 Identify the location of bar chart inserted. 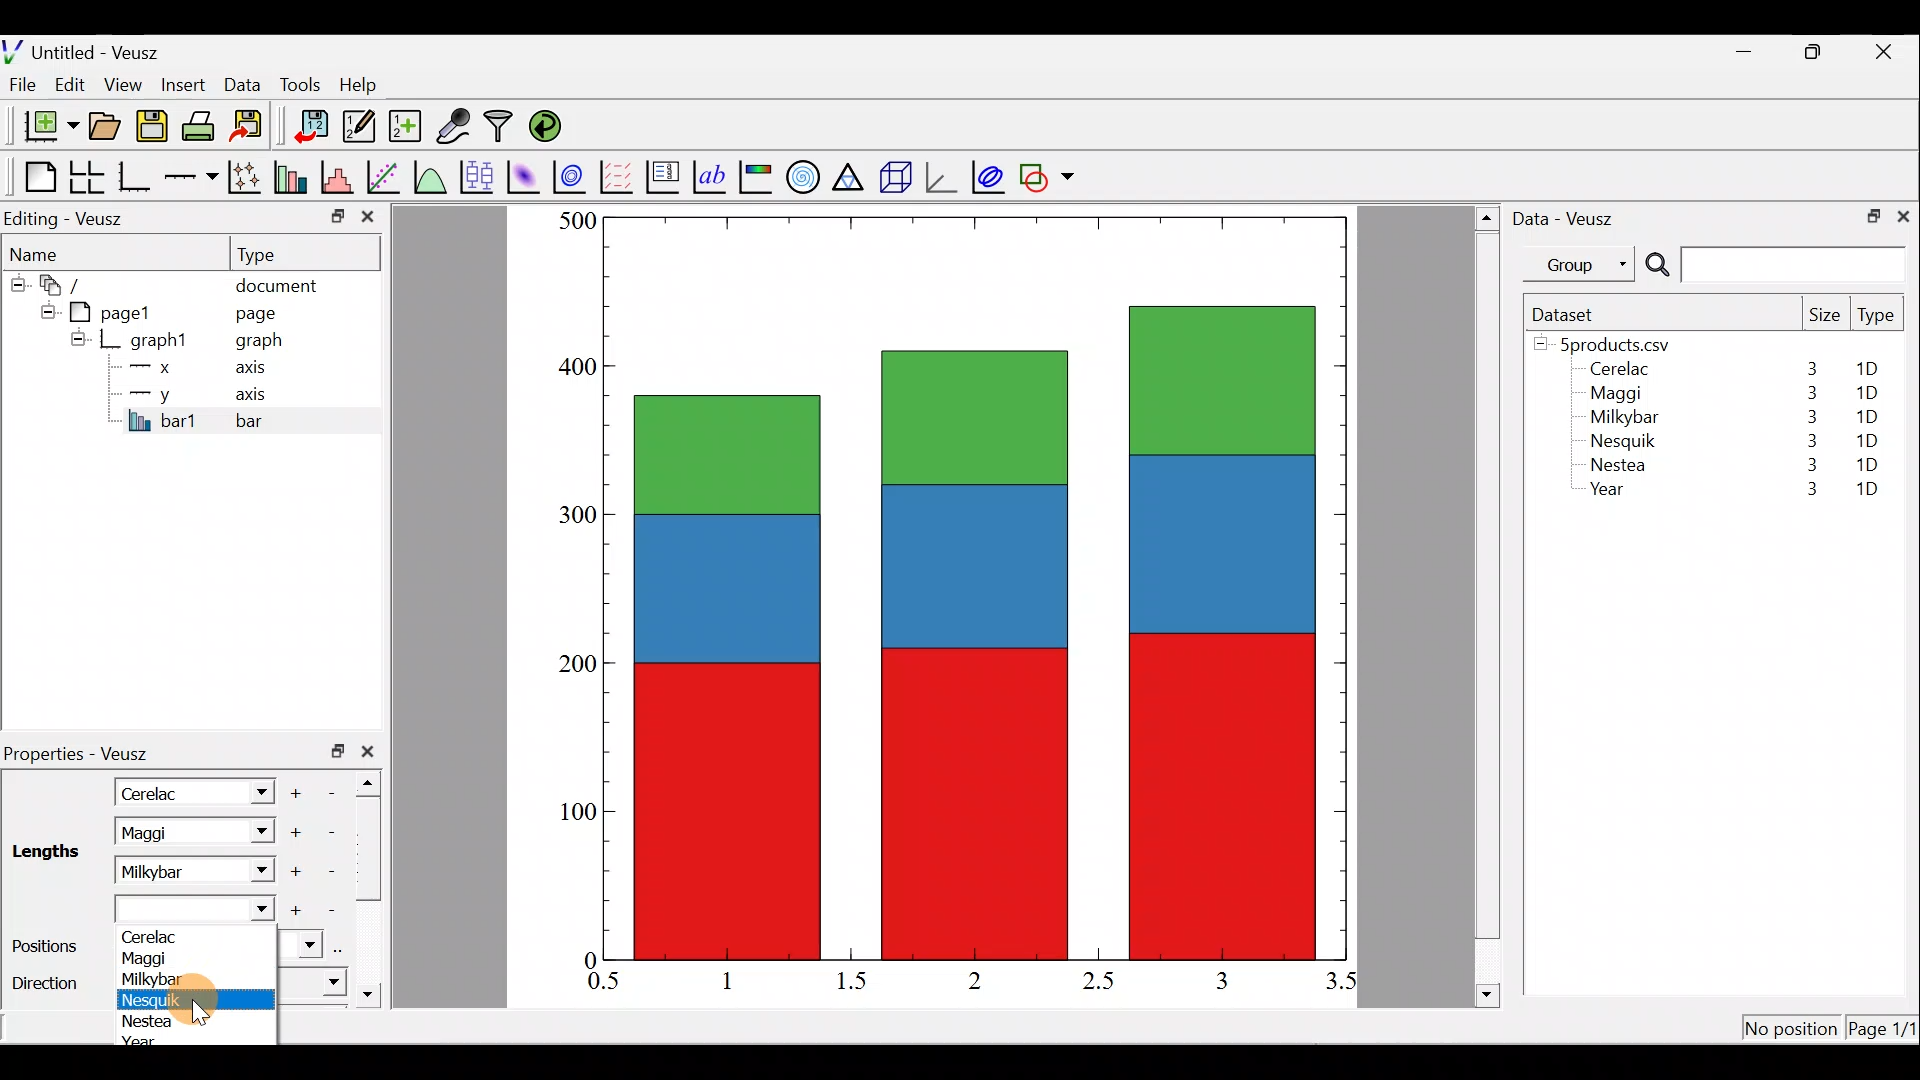
(977, 586).